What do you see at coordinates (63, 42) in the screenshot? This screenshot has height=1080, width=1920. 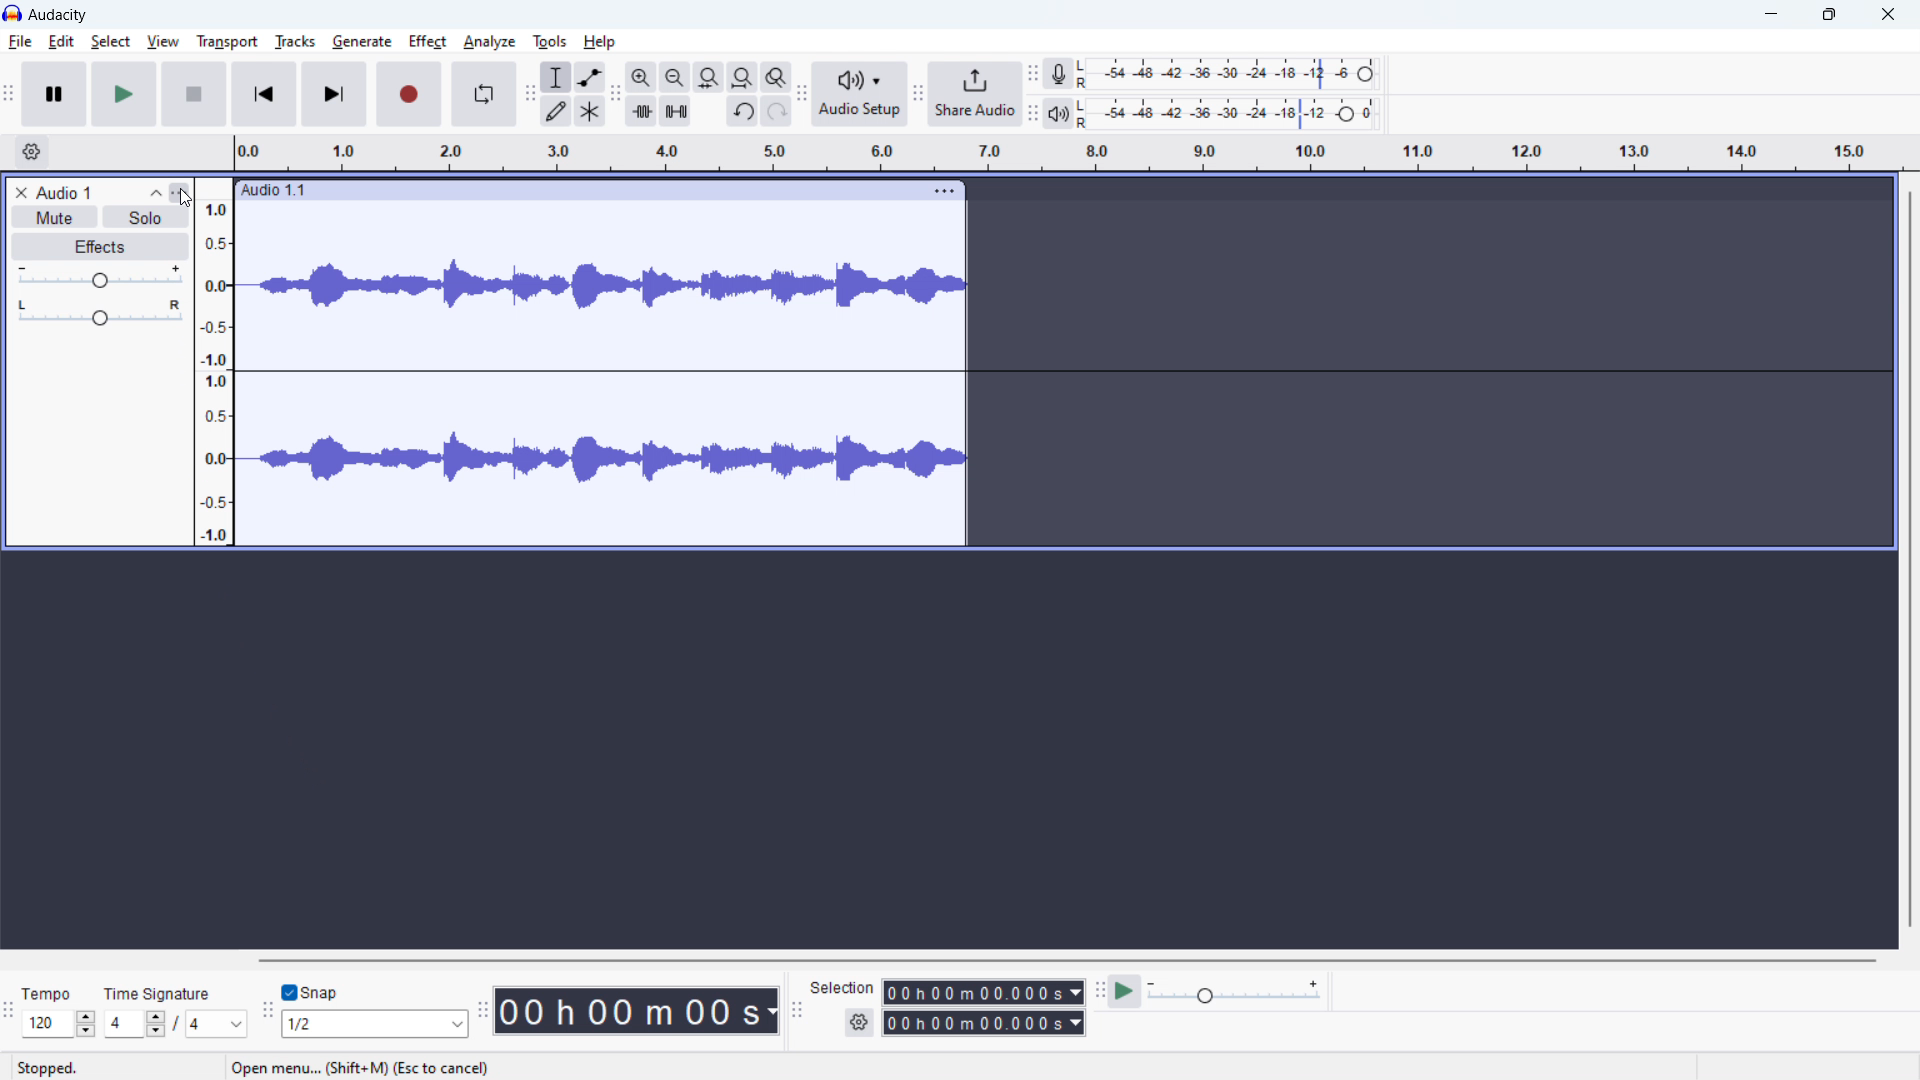 I see `edit` at bounding box center [63, 42].